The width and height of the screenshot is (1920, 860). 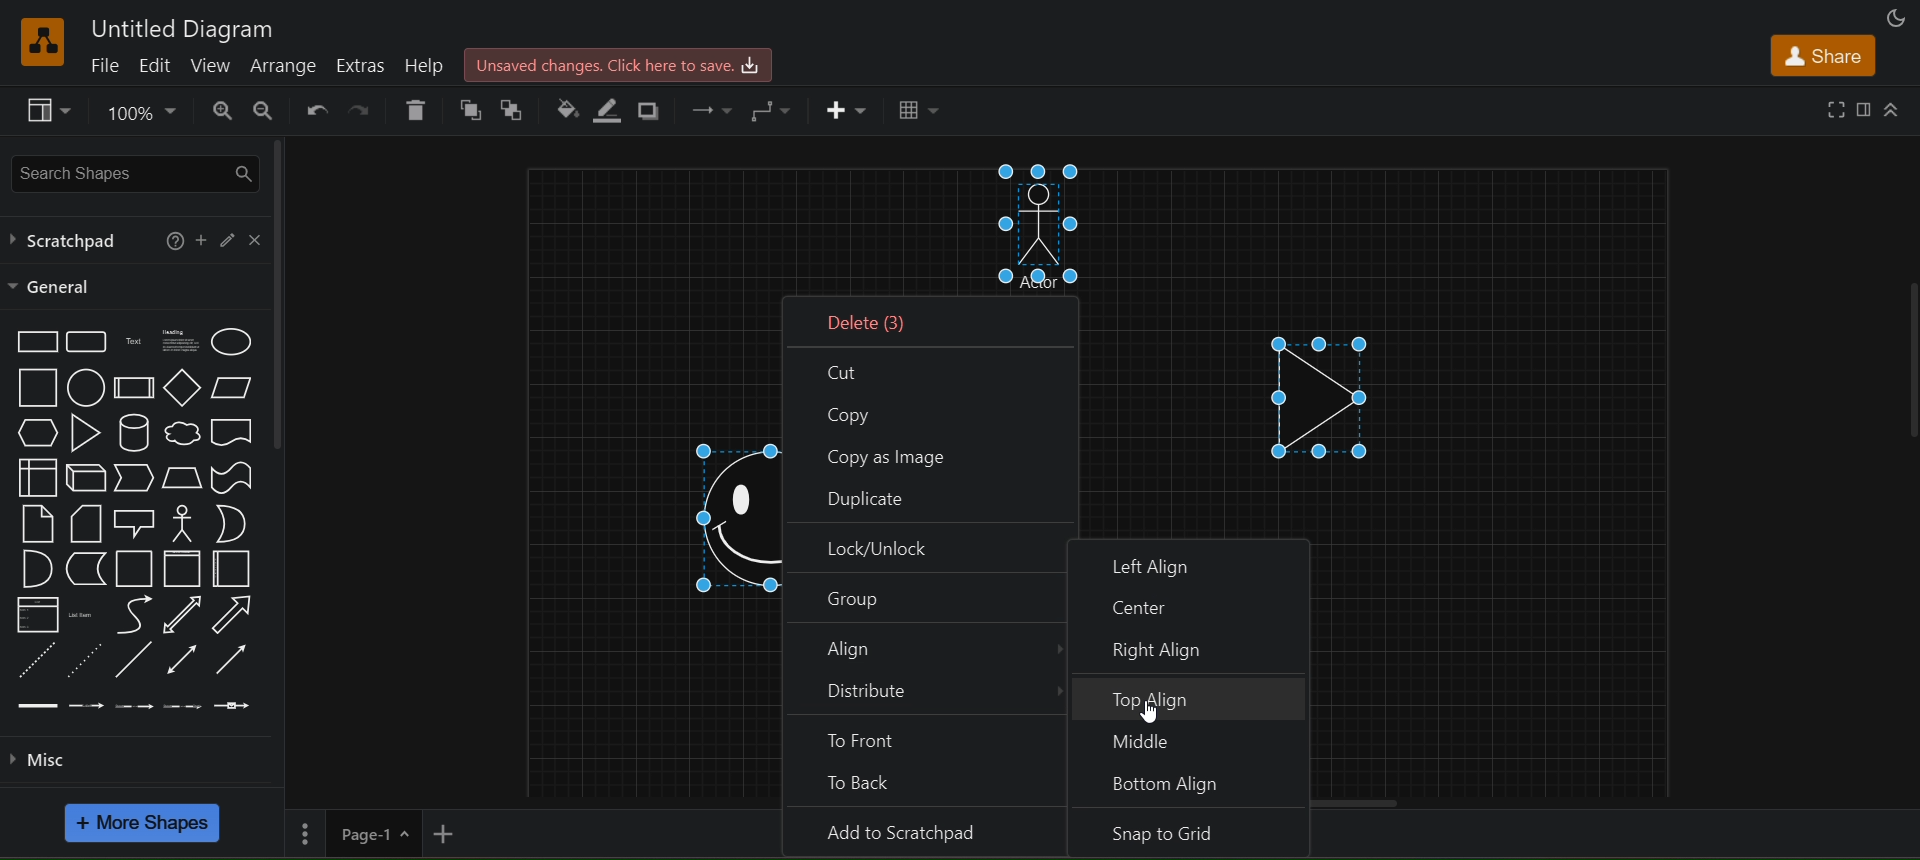 I want to click on misc, so click(x=43, y=758).